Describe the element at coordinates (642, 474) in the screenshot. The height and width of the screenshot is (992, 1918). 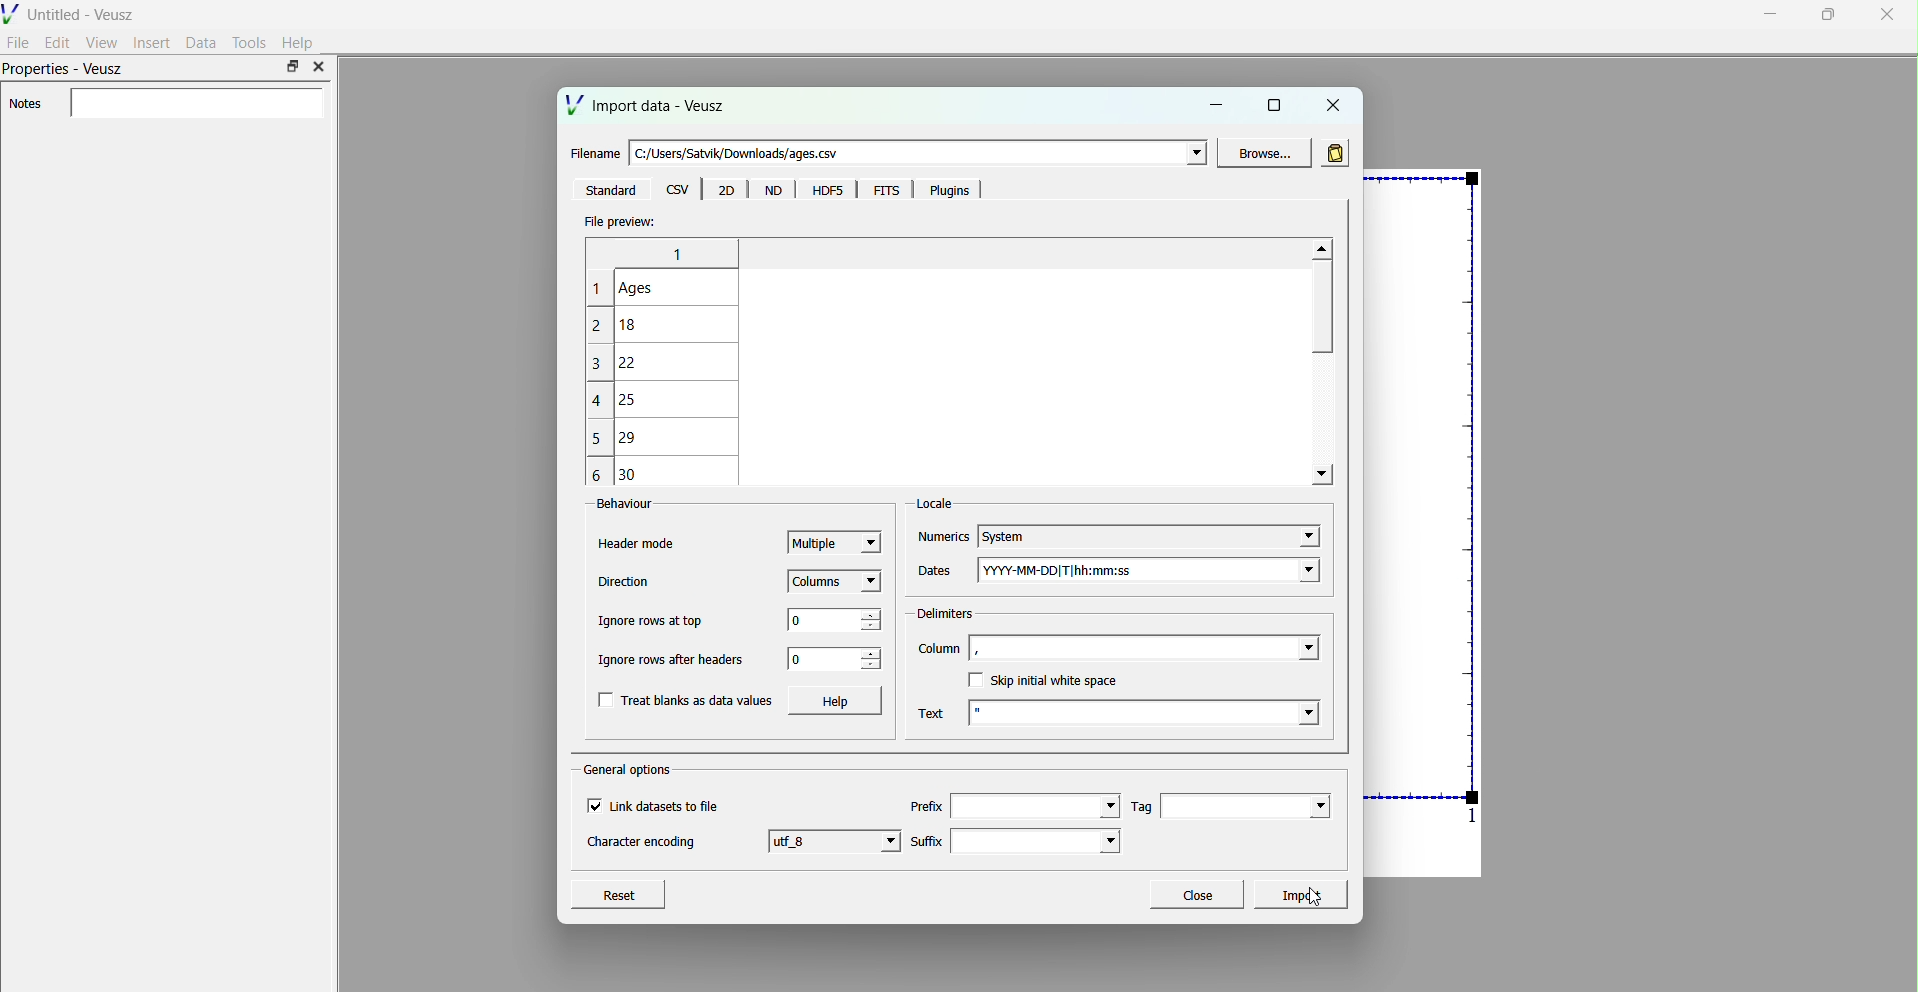
I see `30` at that location.